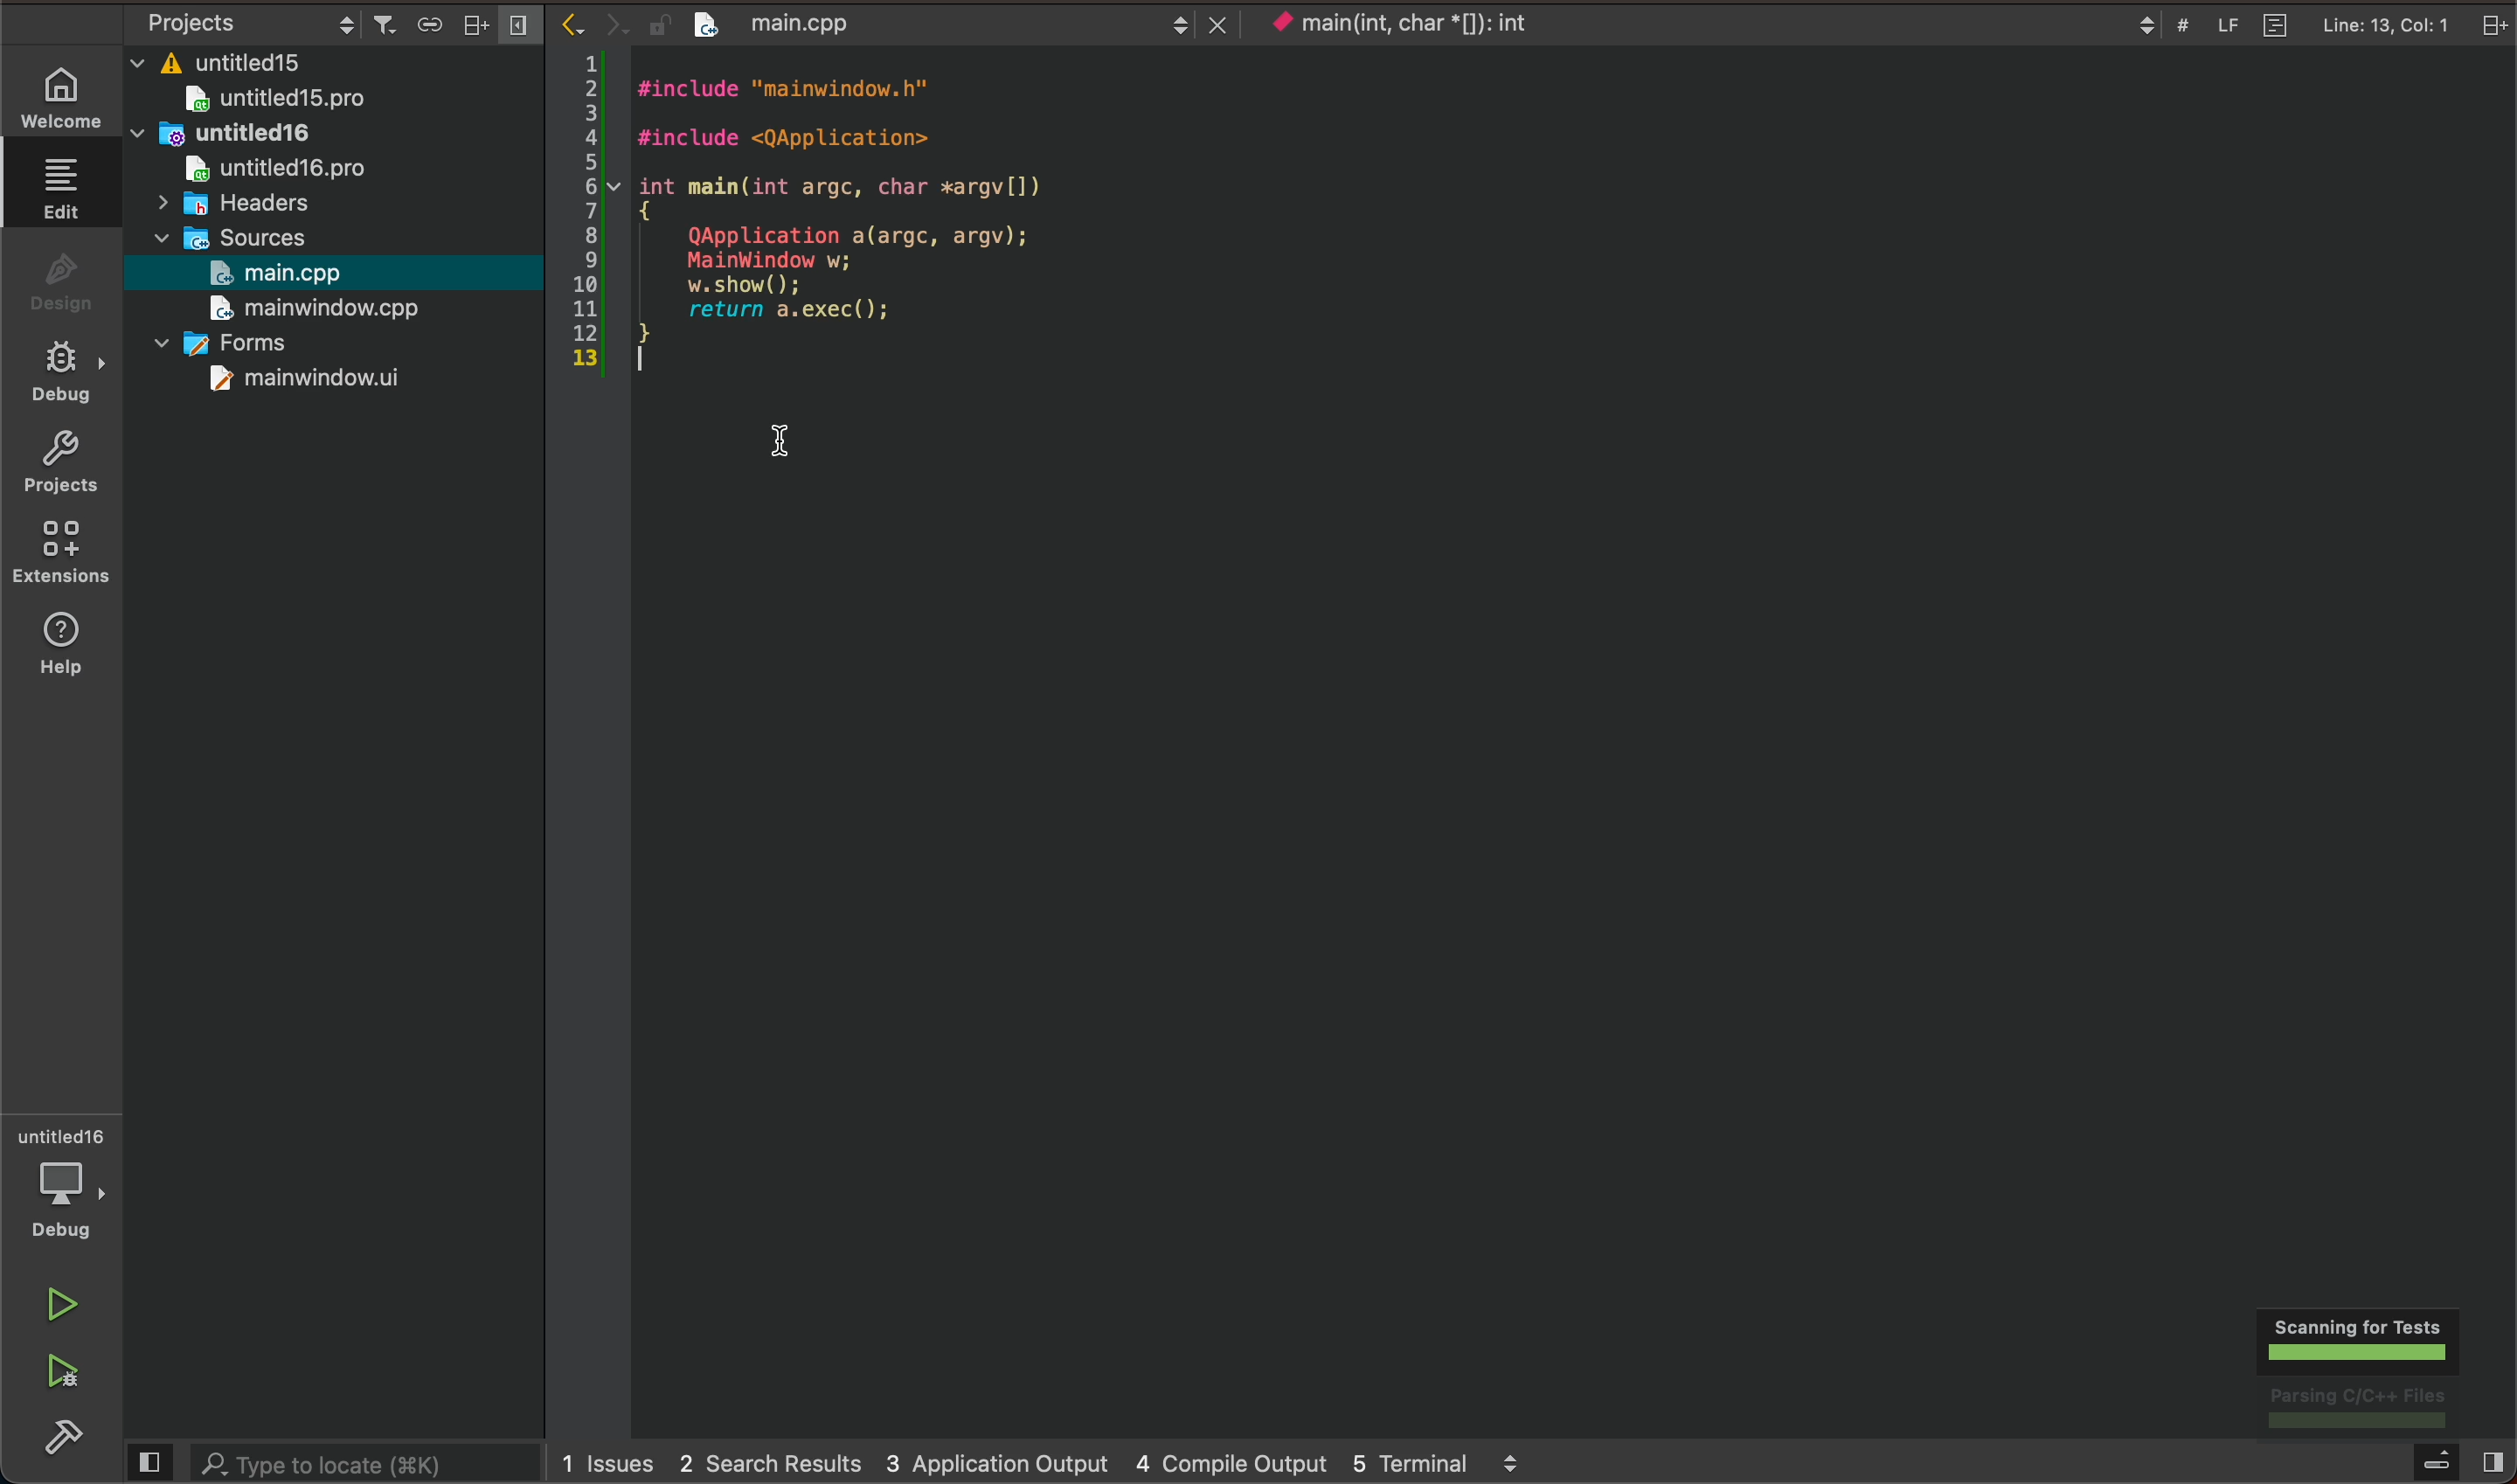 Image resolution: width=2517 pixels, height=1484 pixels. I want to click on current context, so click(1427, 31).